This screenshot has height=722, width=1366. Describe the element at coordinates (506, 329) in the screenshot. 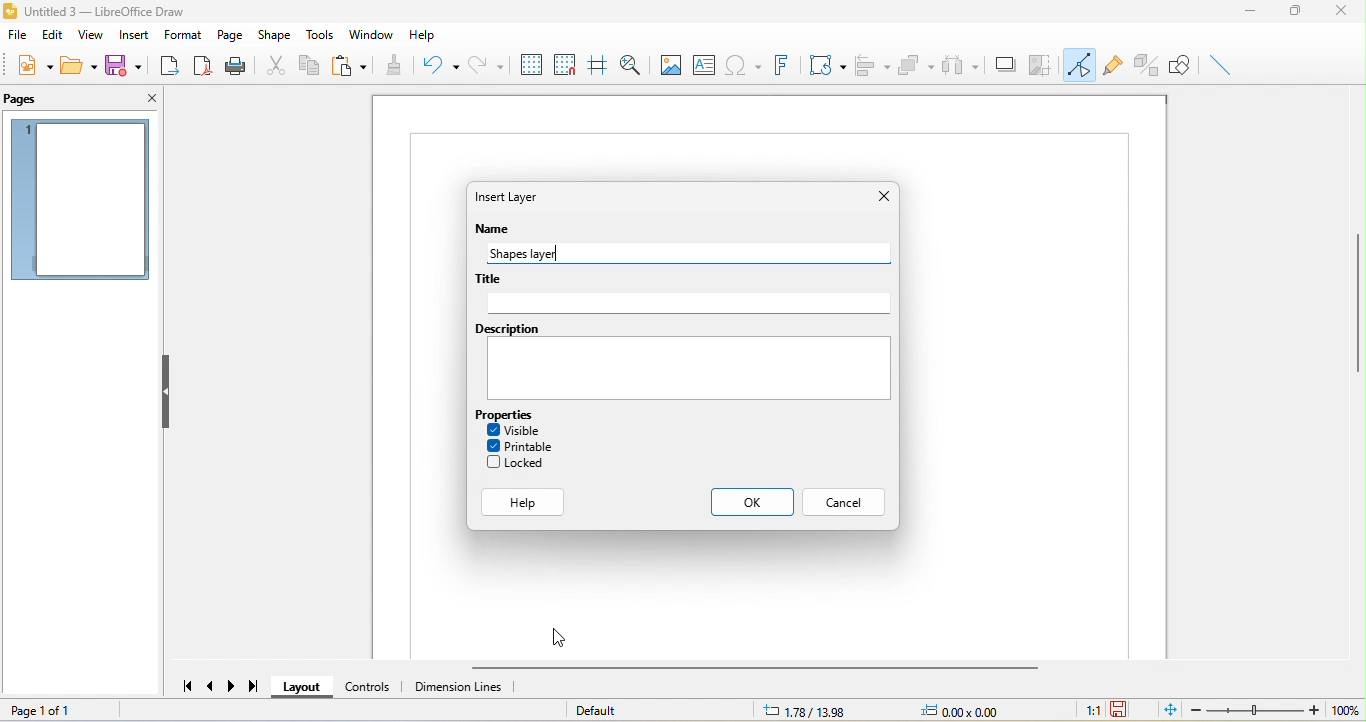

I see `Description` at that location.